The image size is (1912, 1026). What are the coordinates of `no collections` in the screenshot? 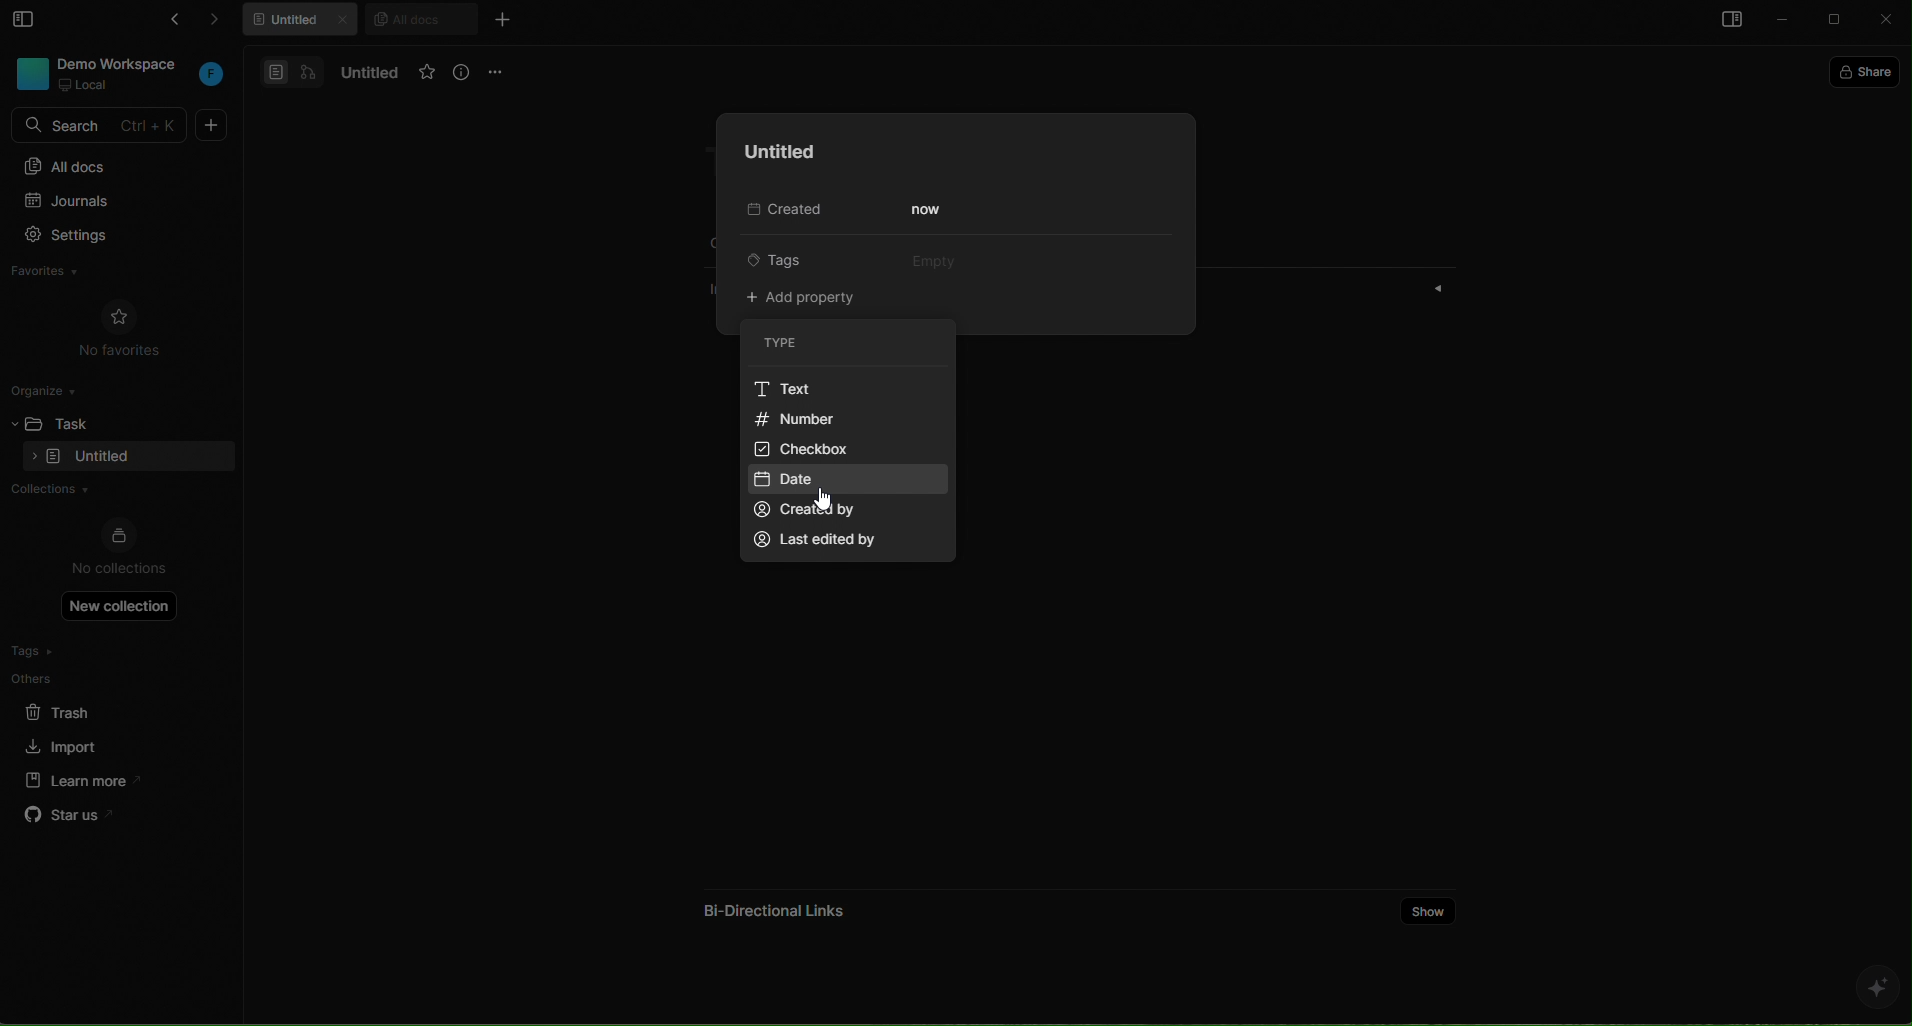 It's located at (119, 549).